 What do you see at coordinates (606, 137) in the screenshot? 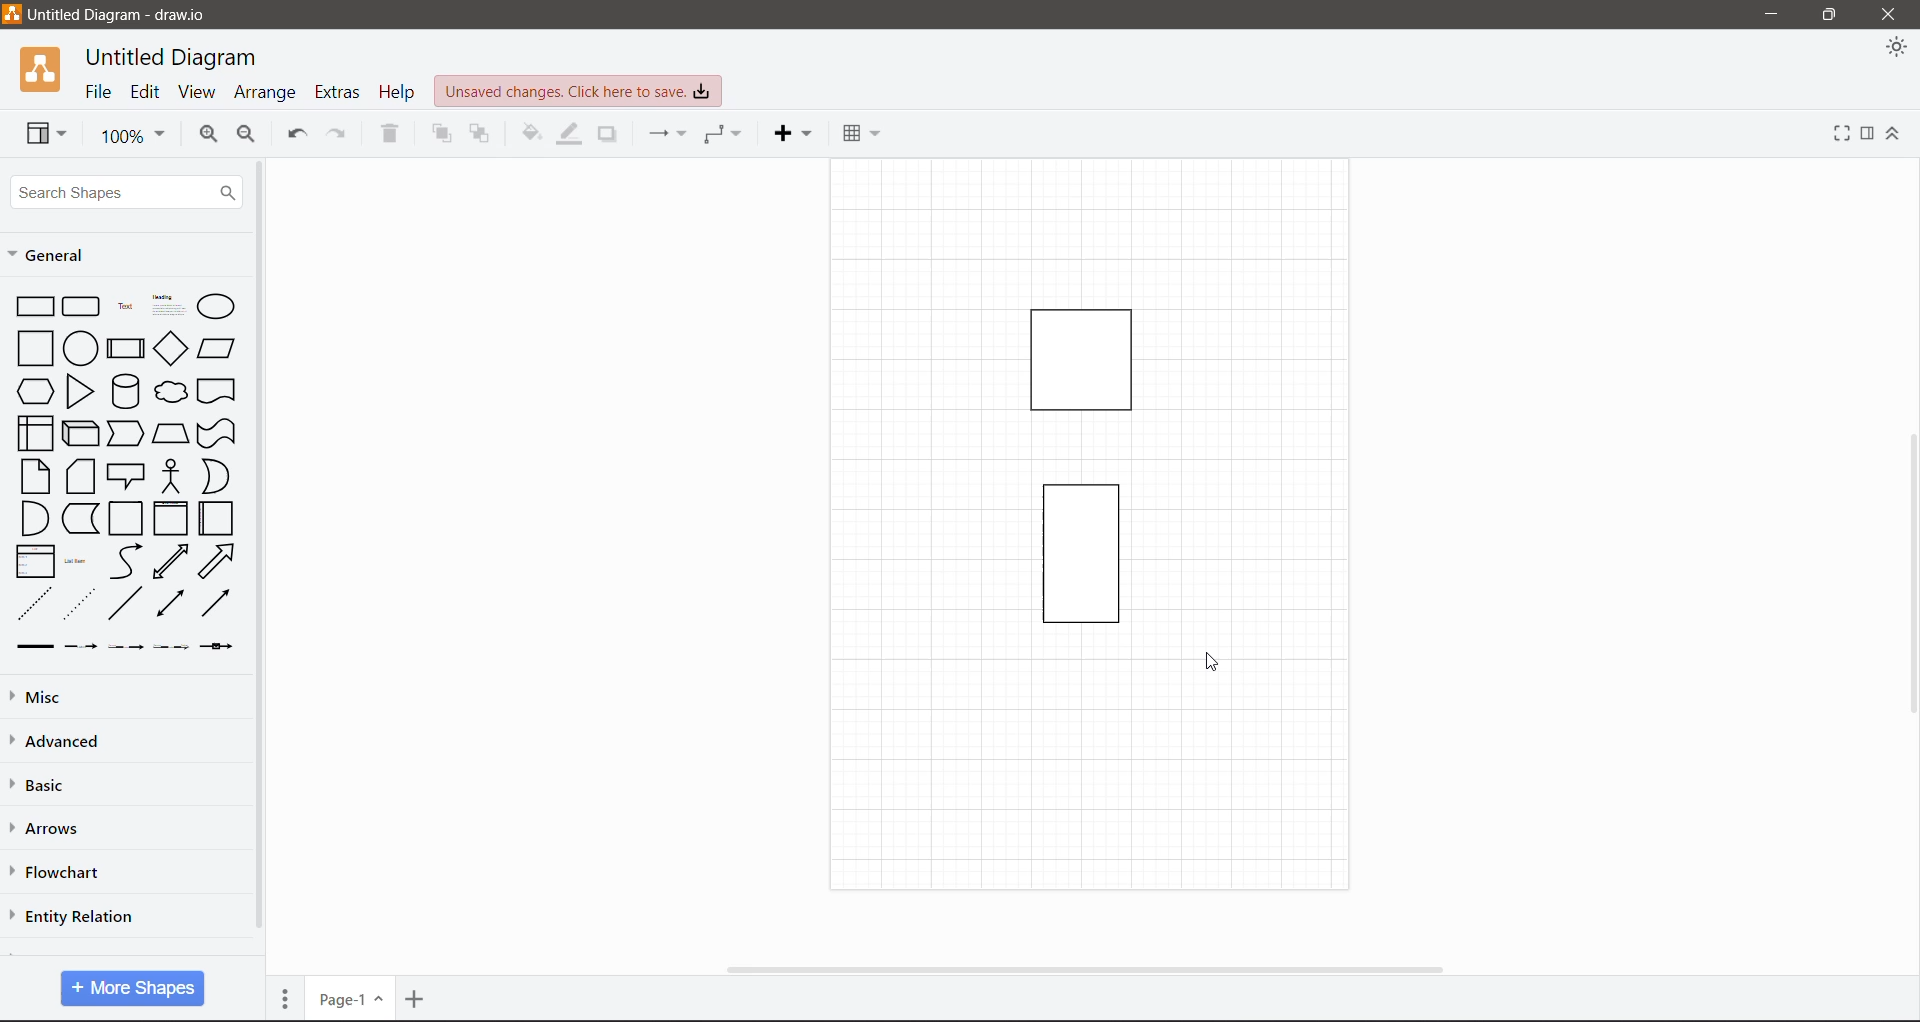
I see `Shadow` at bounding box center [606, 137].